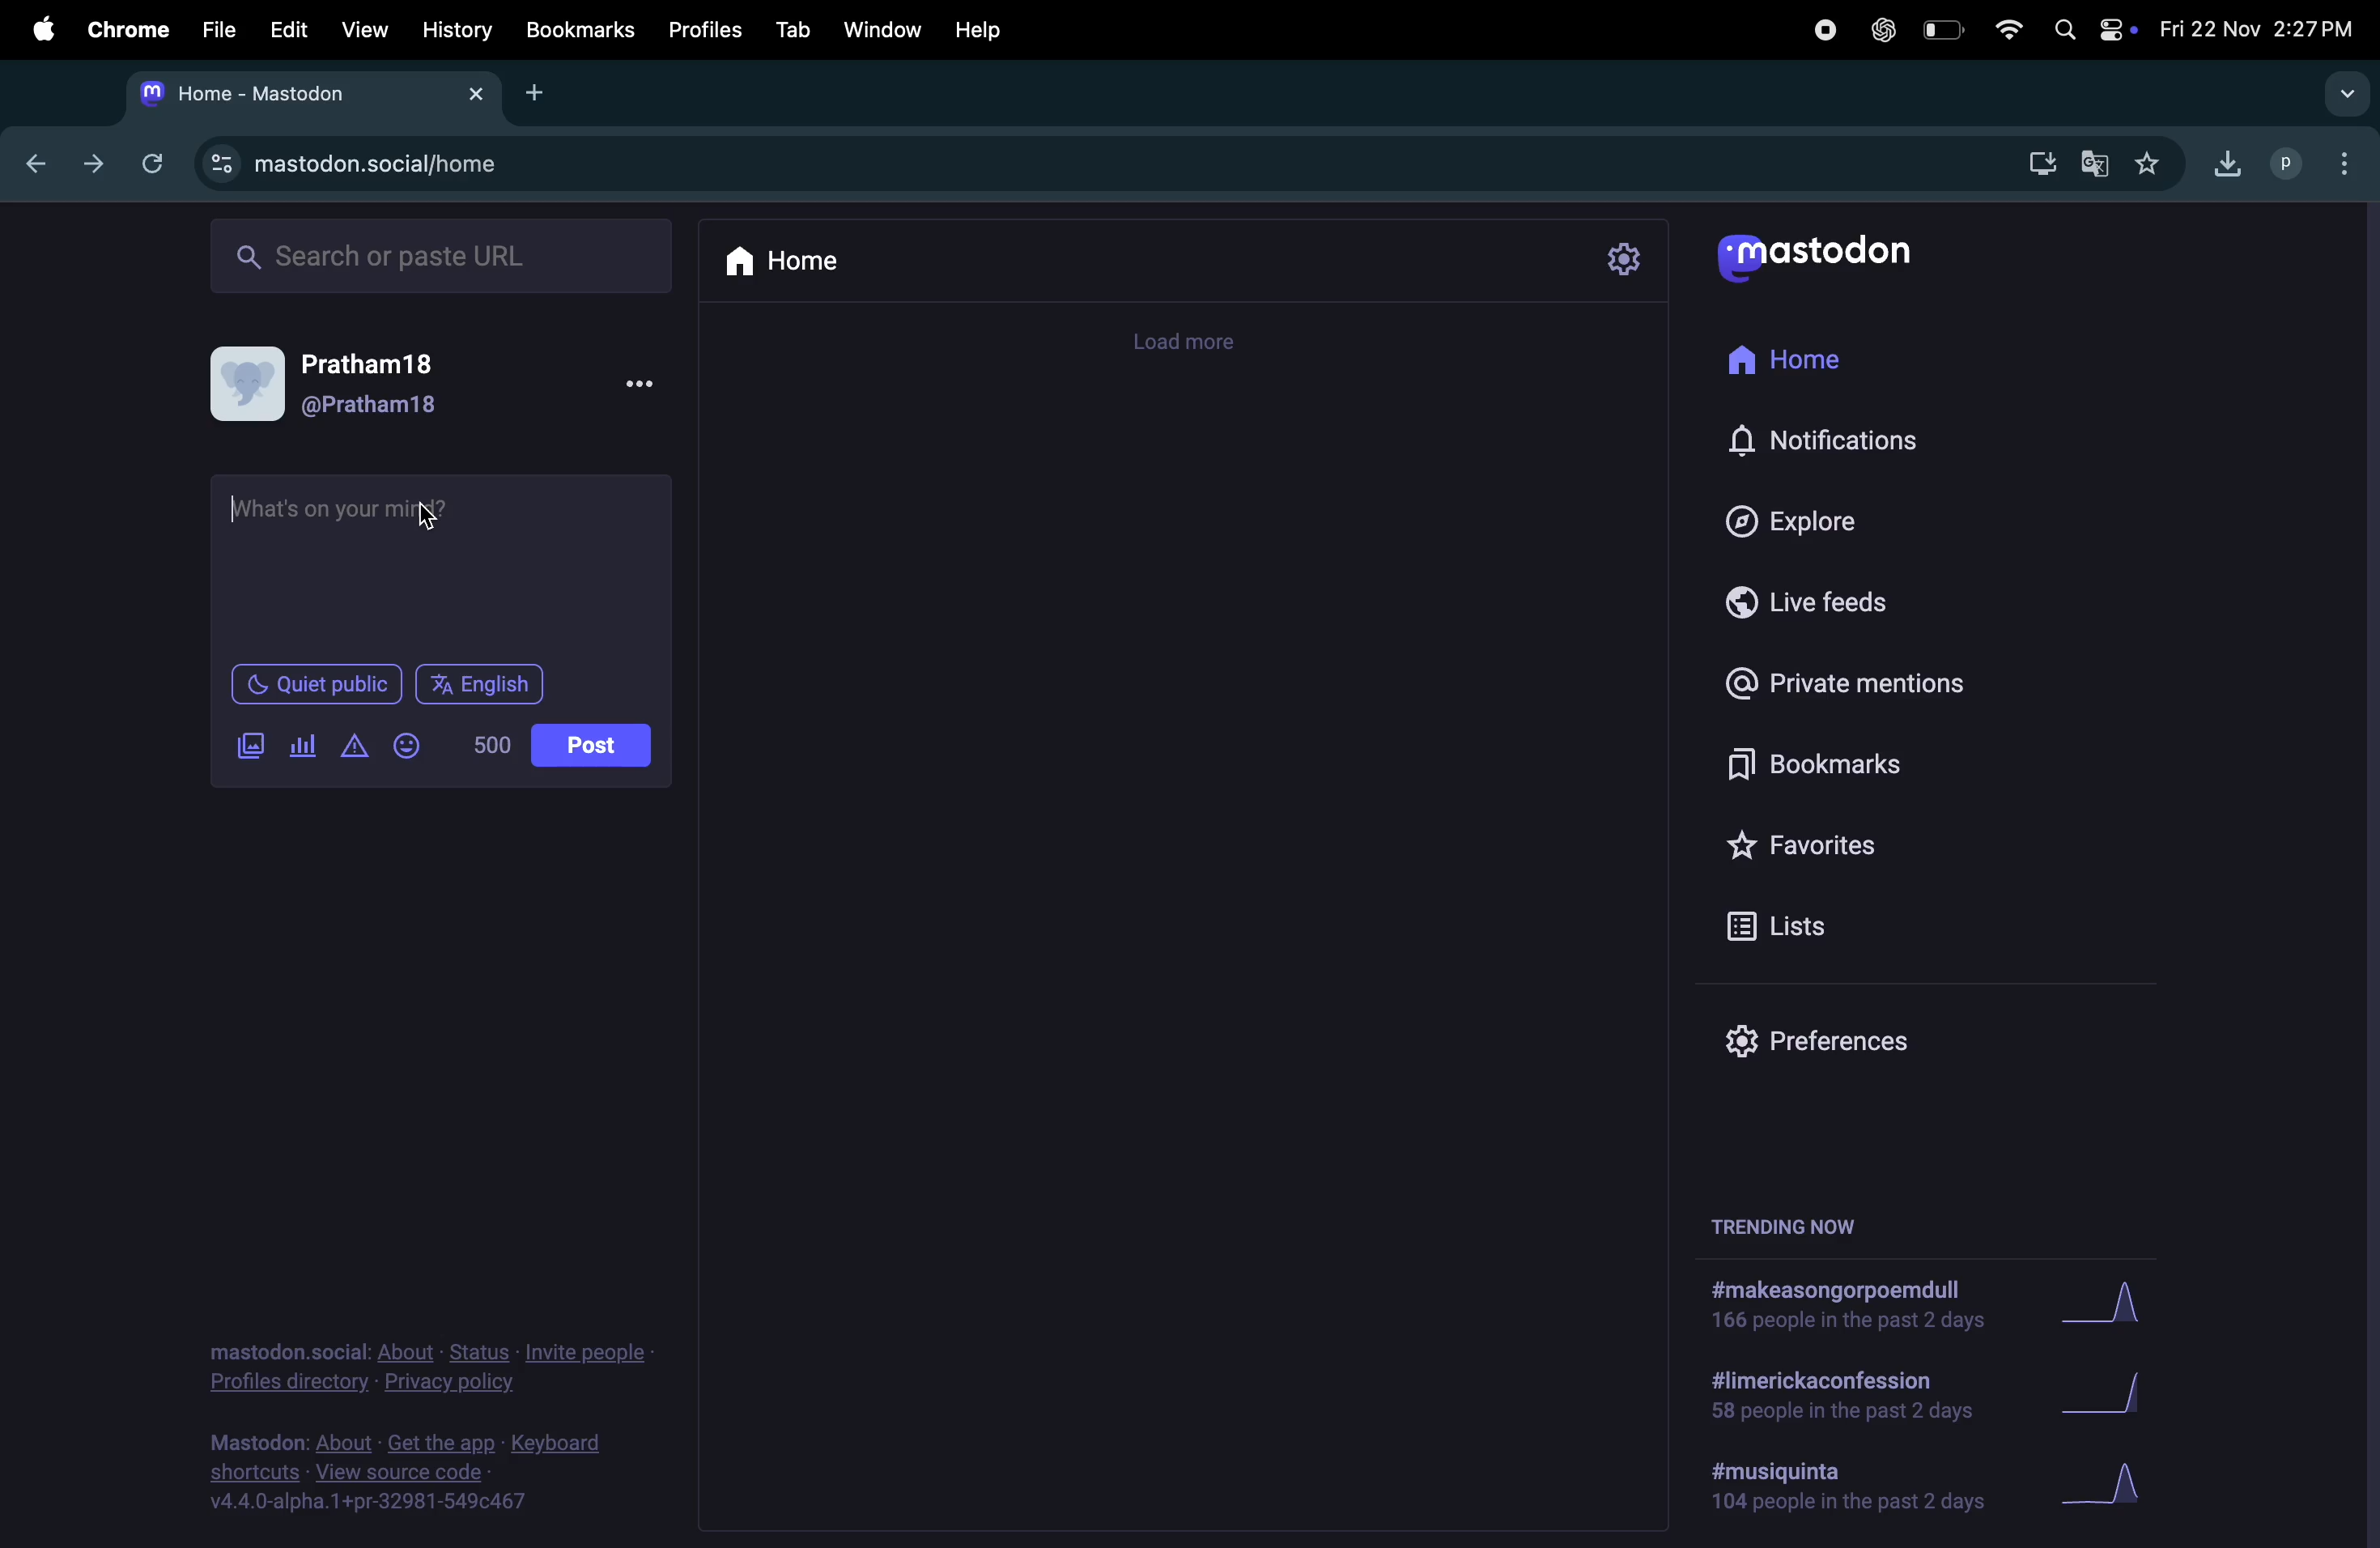 The height and width of the screenshot is (1548, 2380). What do you see at coordinates (2093, 29) in the screenshot?
I see `apple widgets` at bounding box center [2093, 29].